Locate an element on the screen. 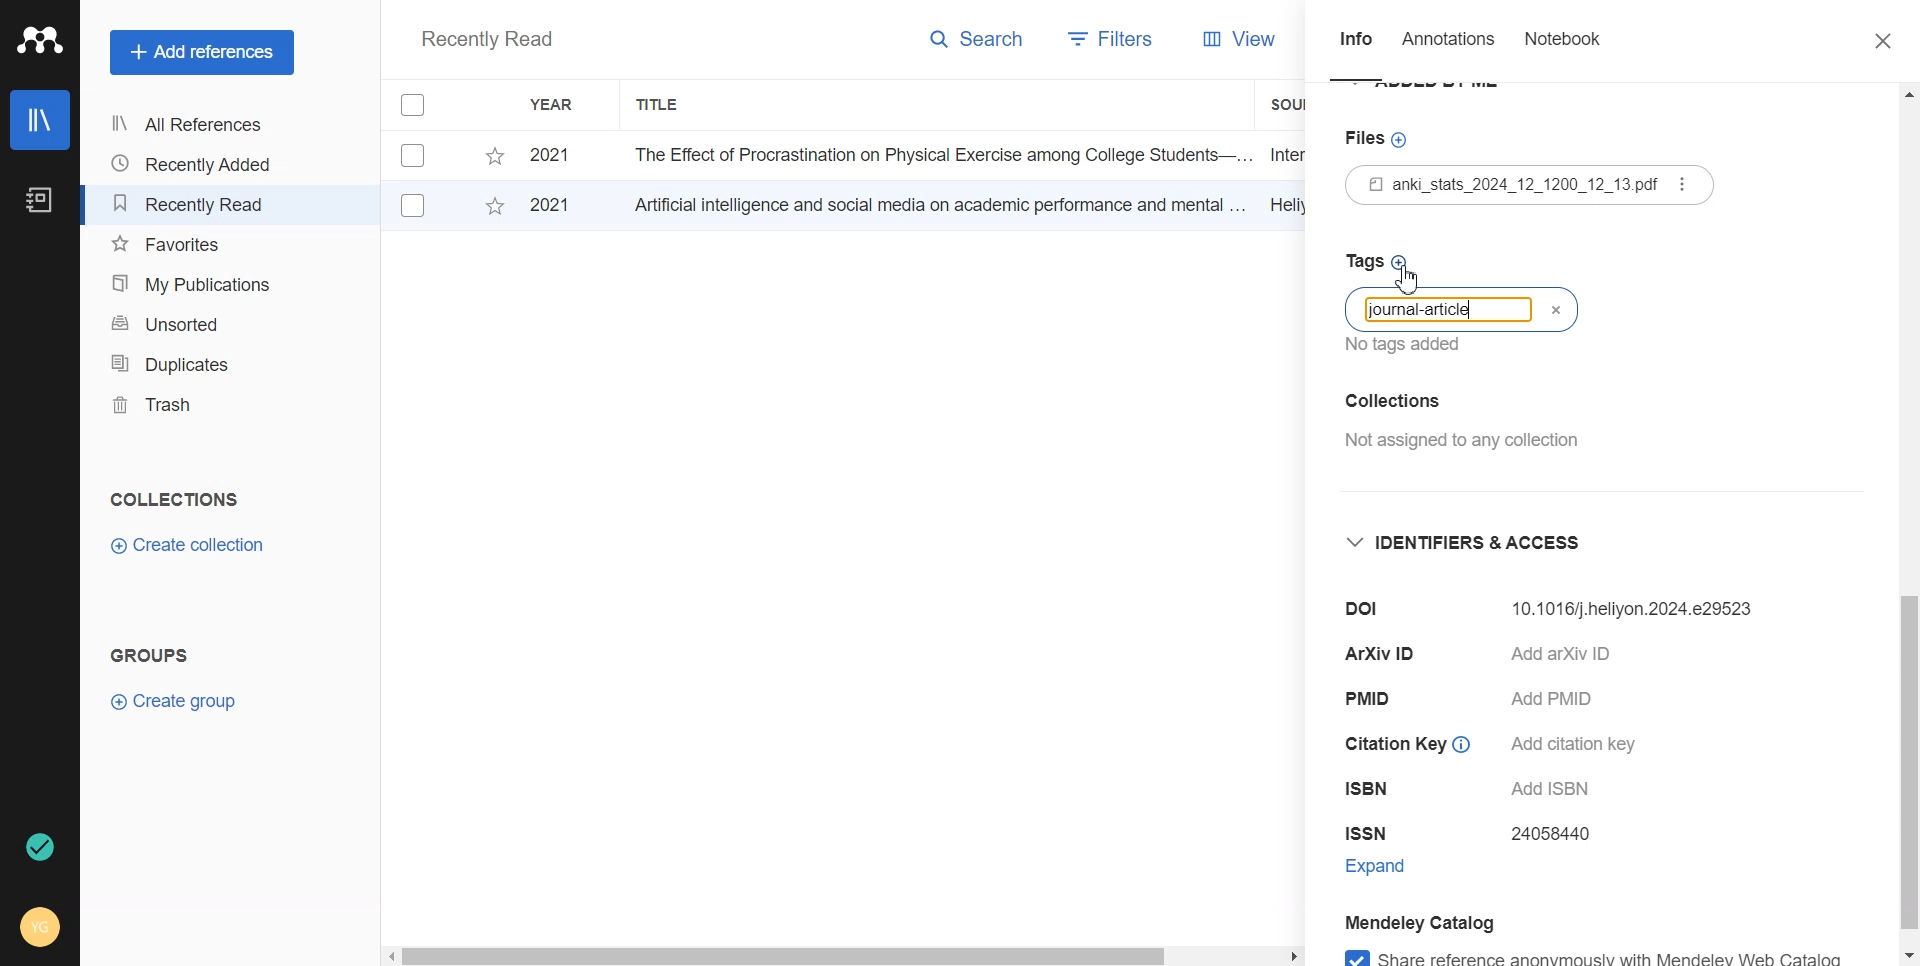 The image size is (1920, 966). View is located at coordinates (1222, 39).